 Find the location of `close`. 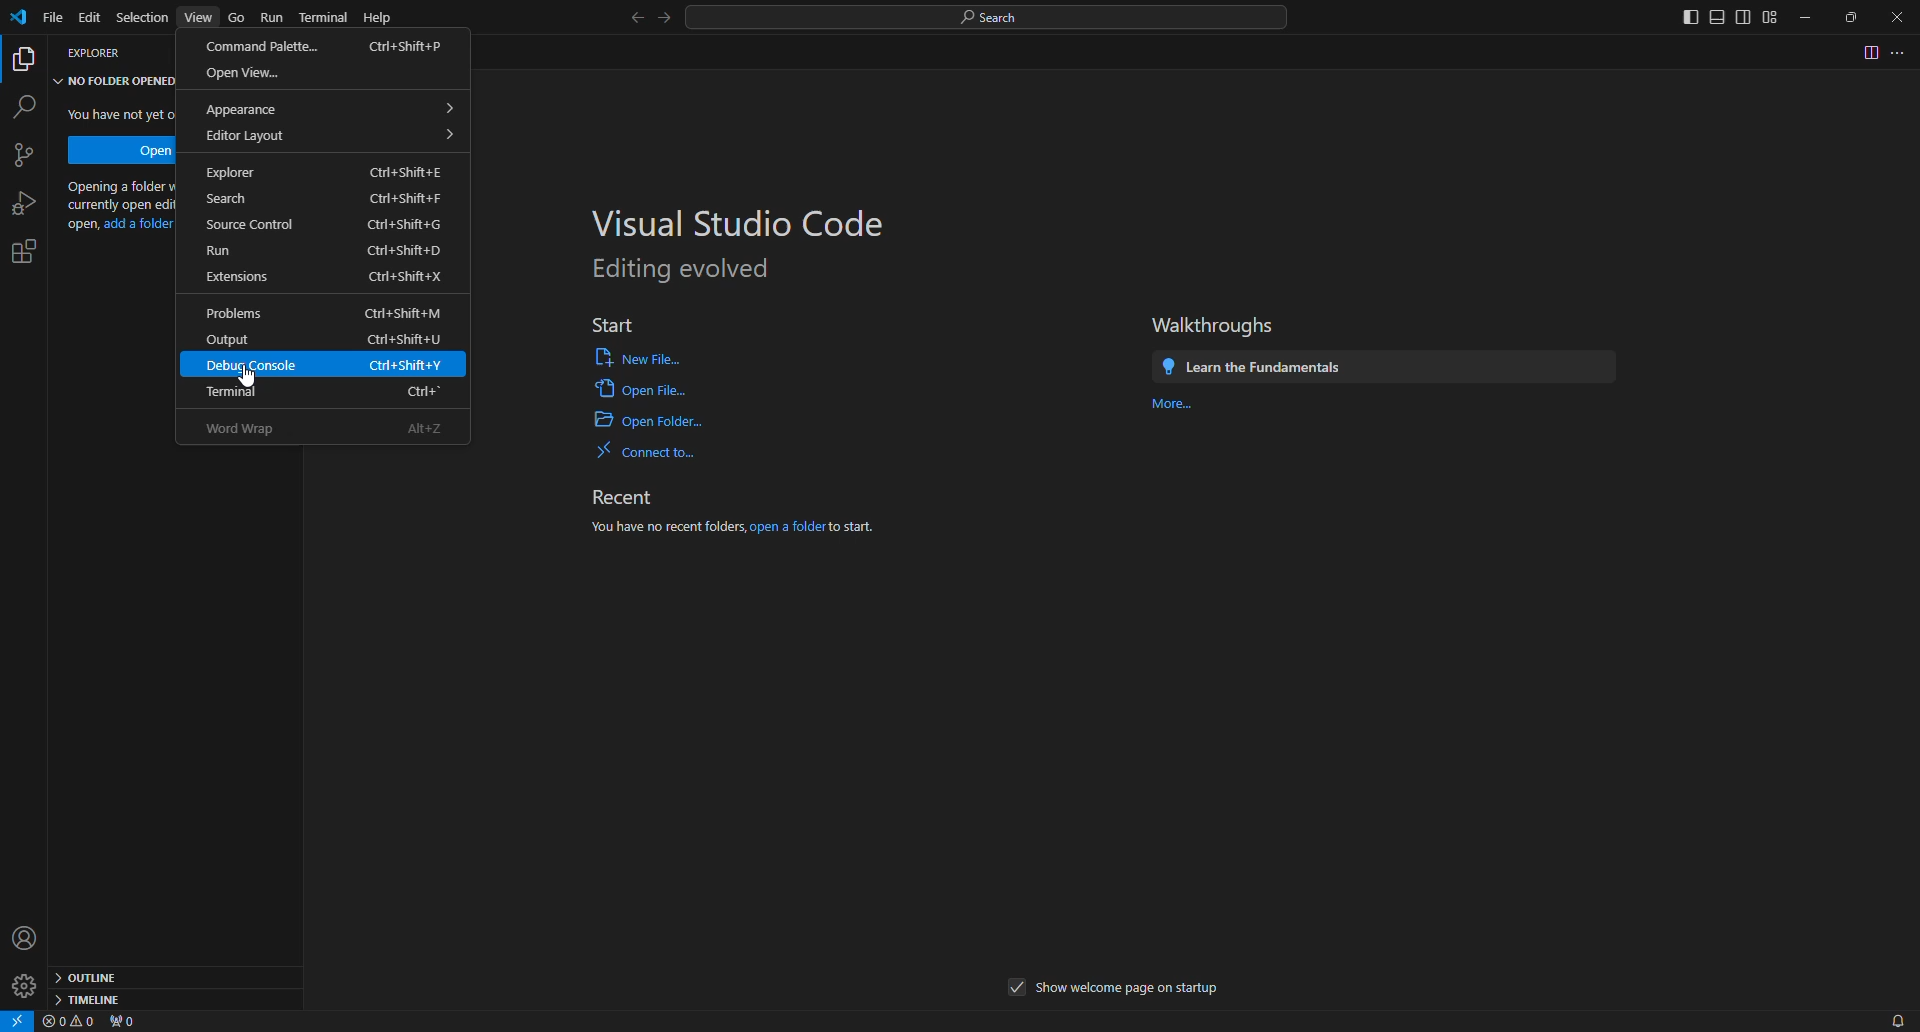

close is located at coordinates (1898, 17).